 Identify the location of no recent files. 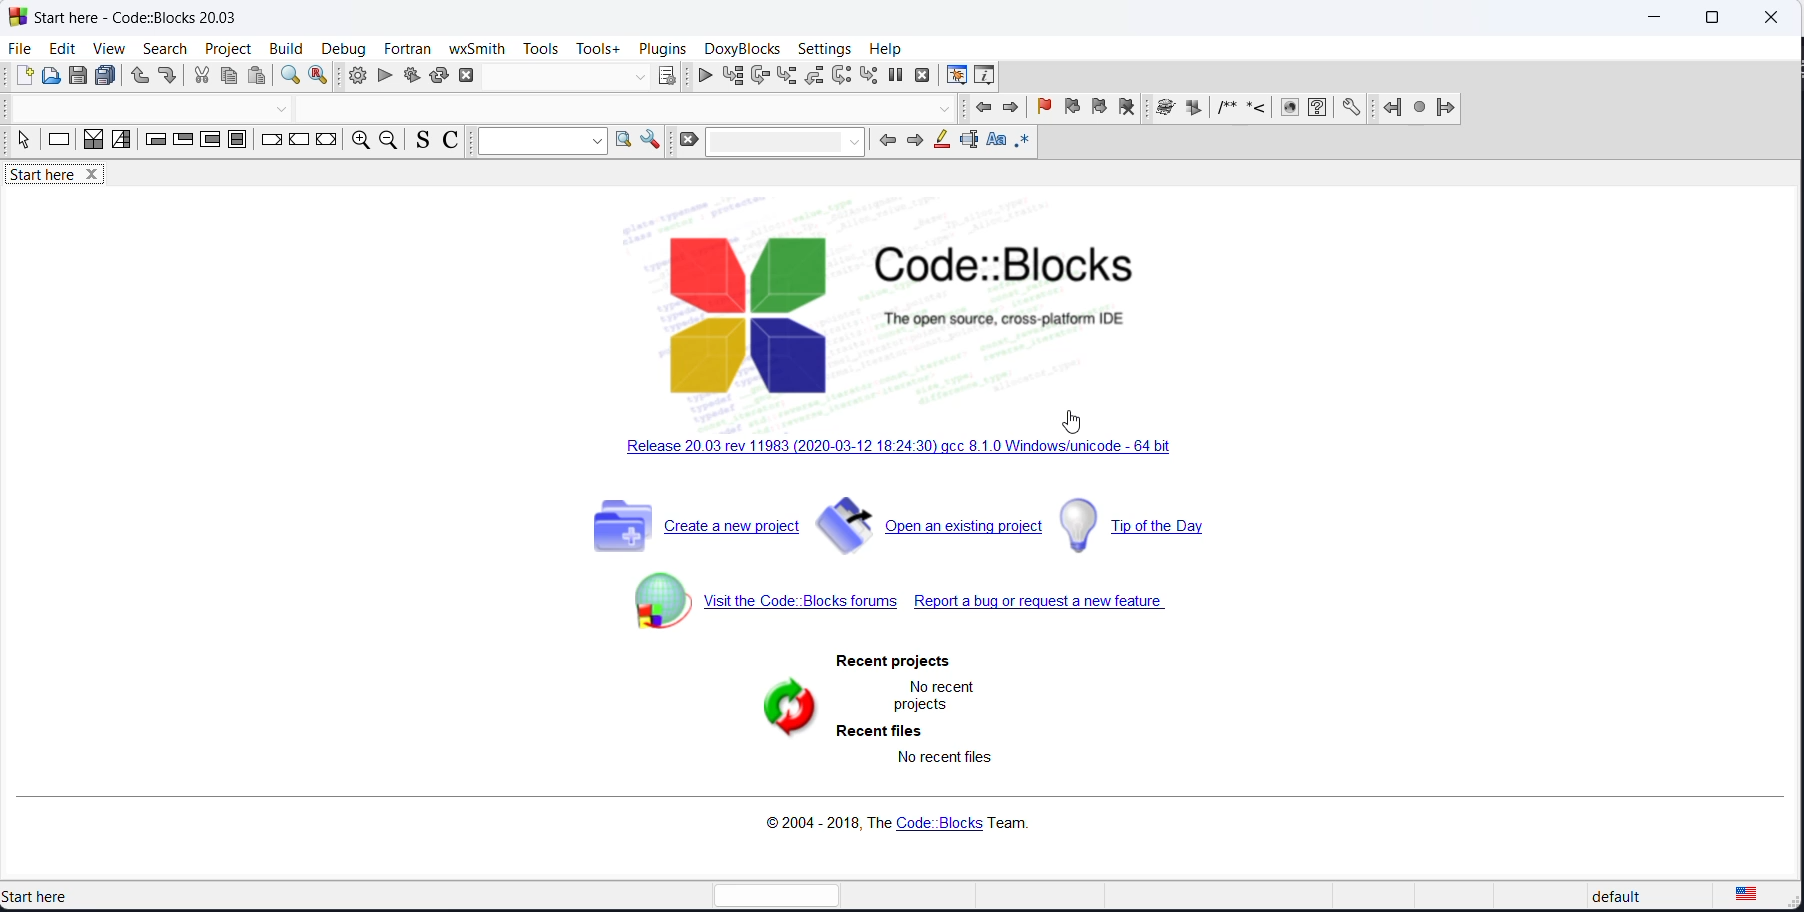
(950, 757).